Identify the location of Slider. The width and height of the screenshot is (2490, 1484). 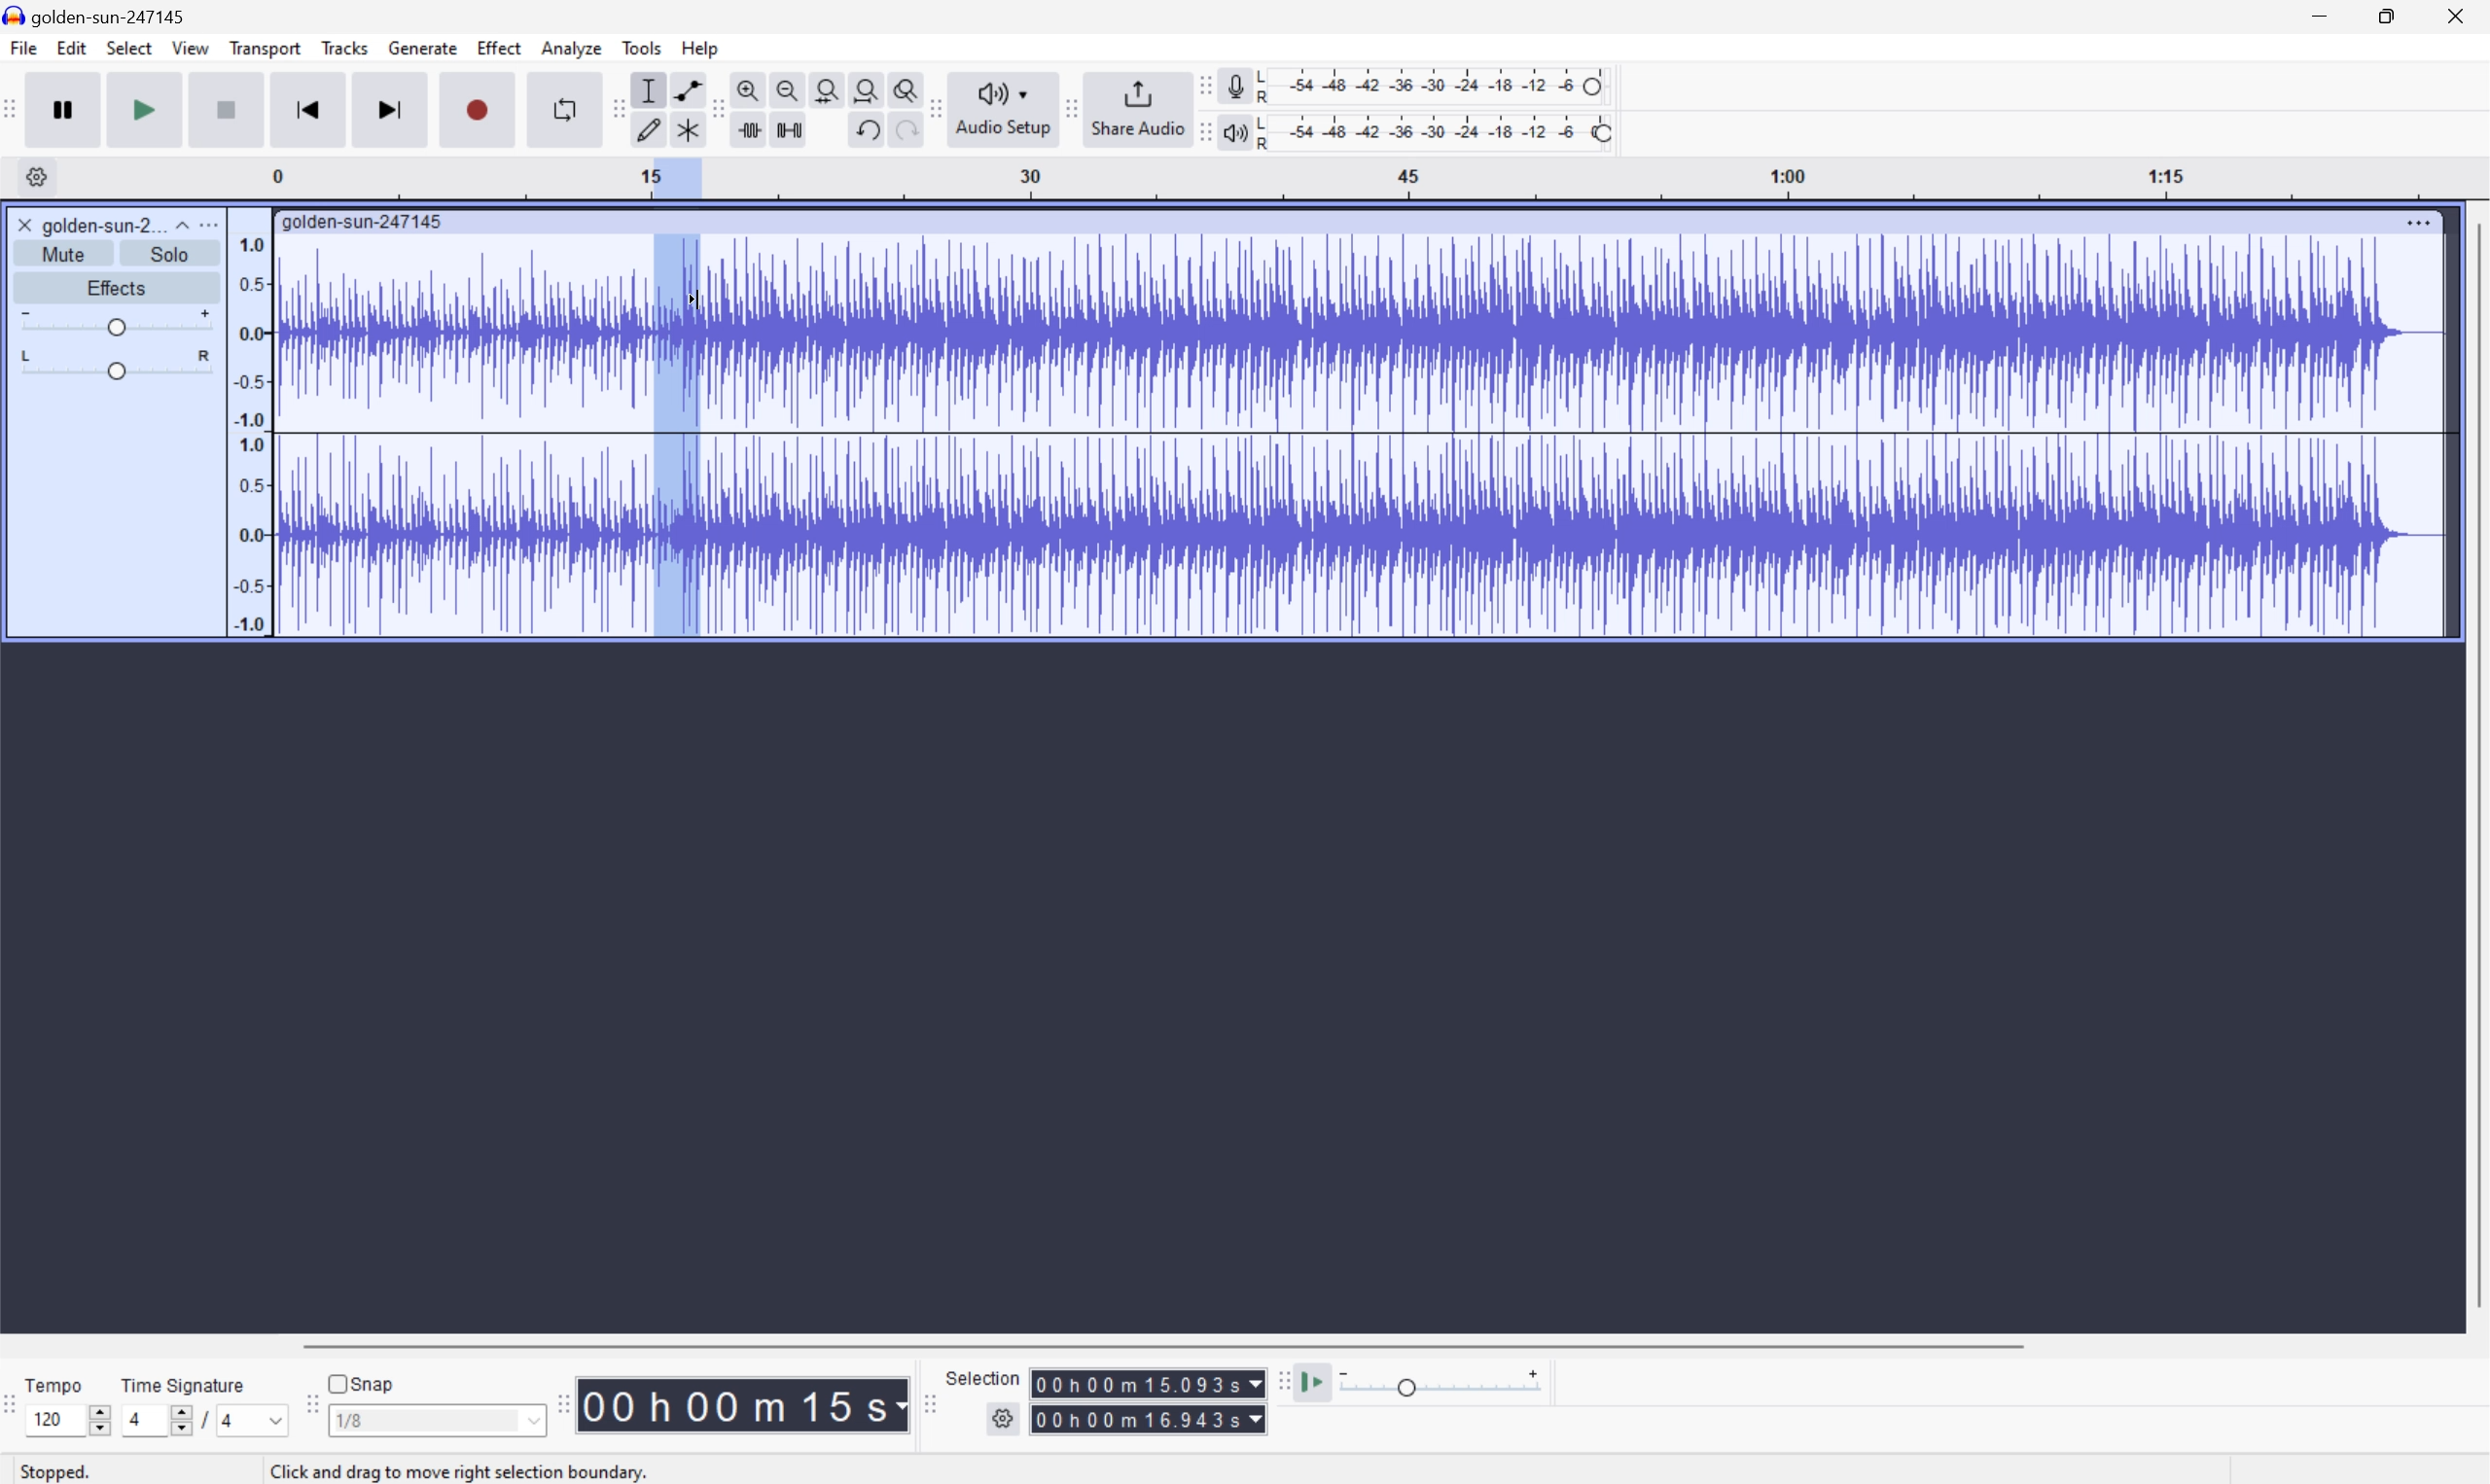
(114, 367).